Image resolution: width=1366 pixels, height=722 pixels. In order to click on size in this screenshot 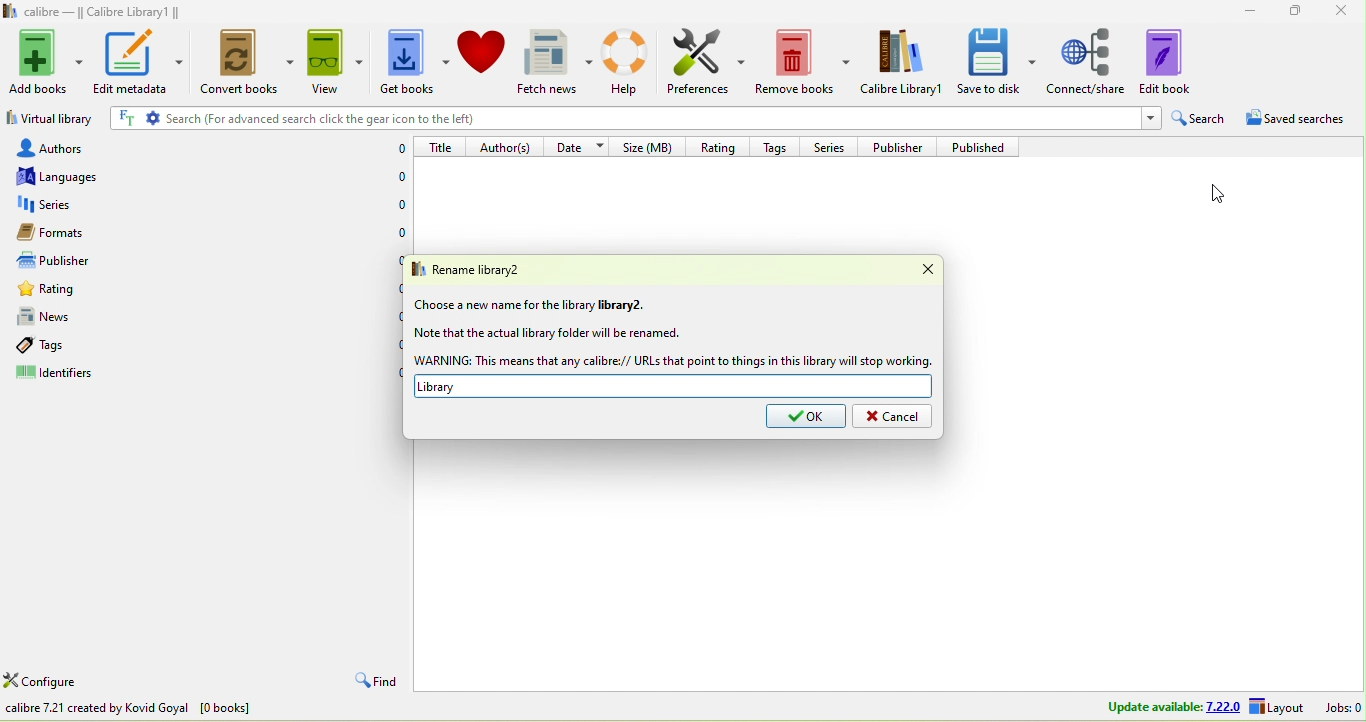, I will do `click(651, 146)`.